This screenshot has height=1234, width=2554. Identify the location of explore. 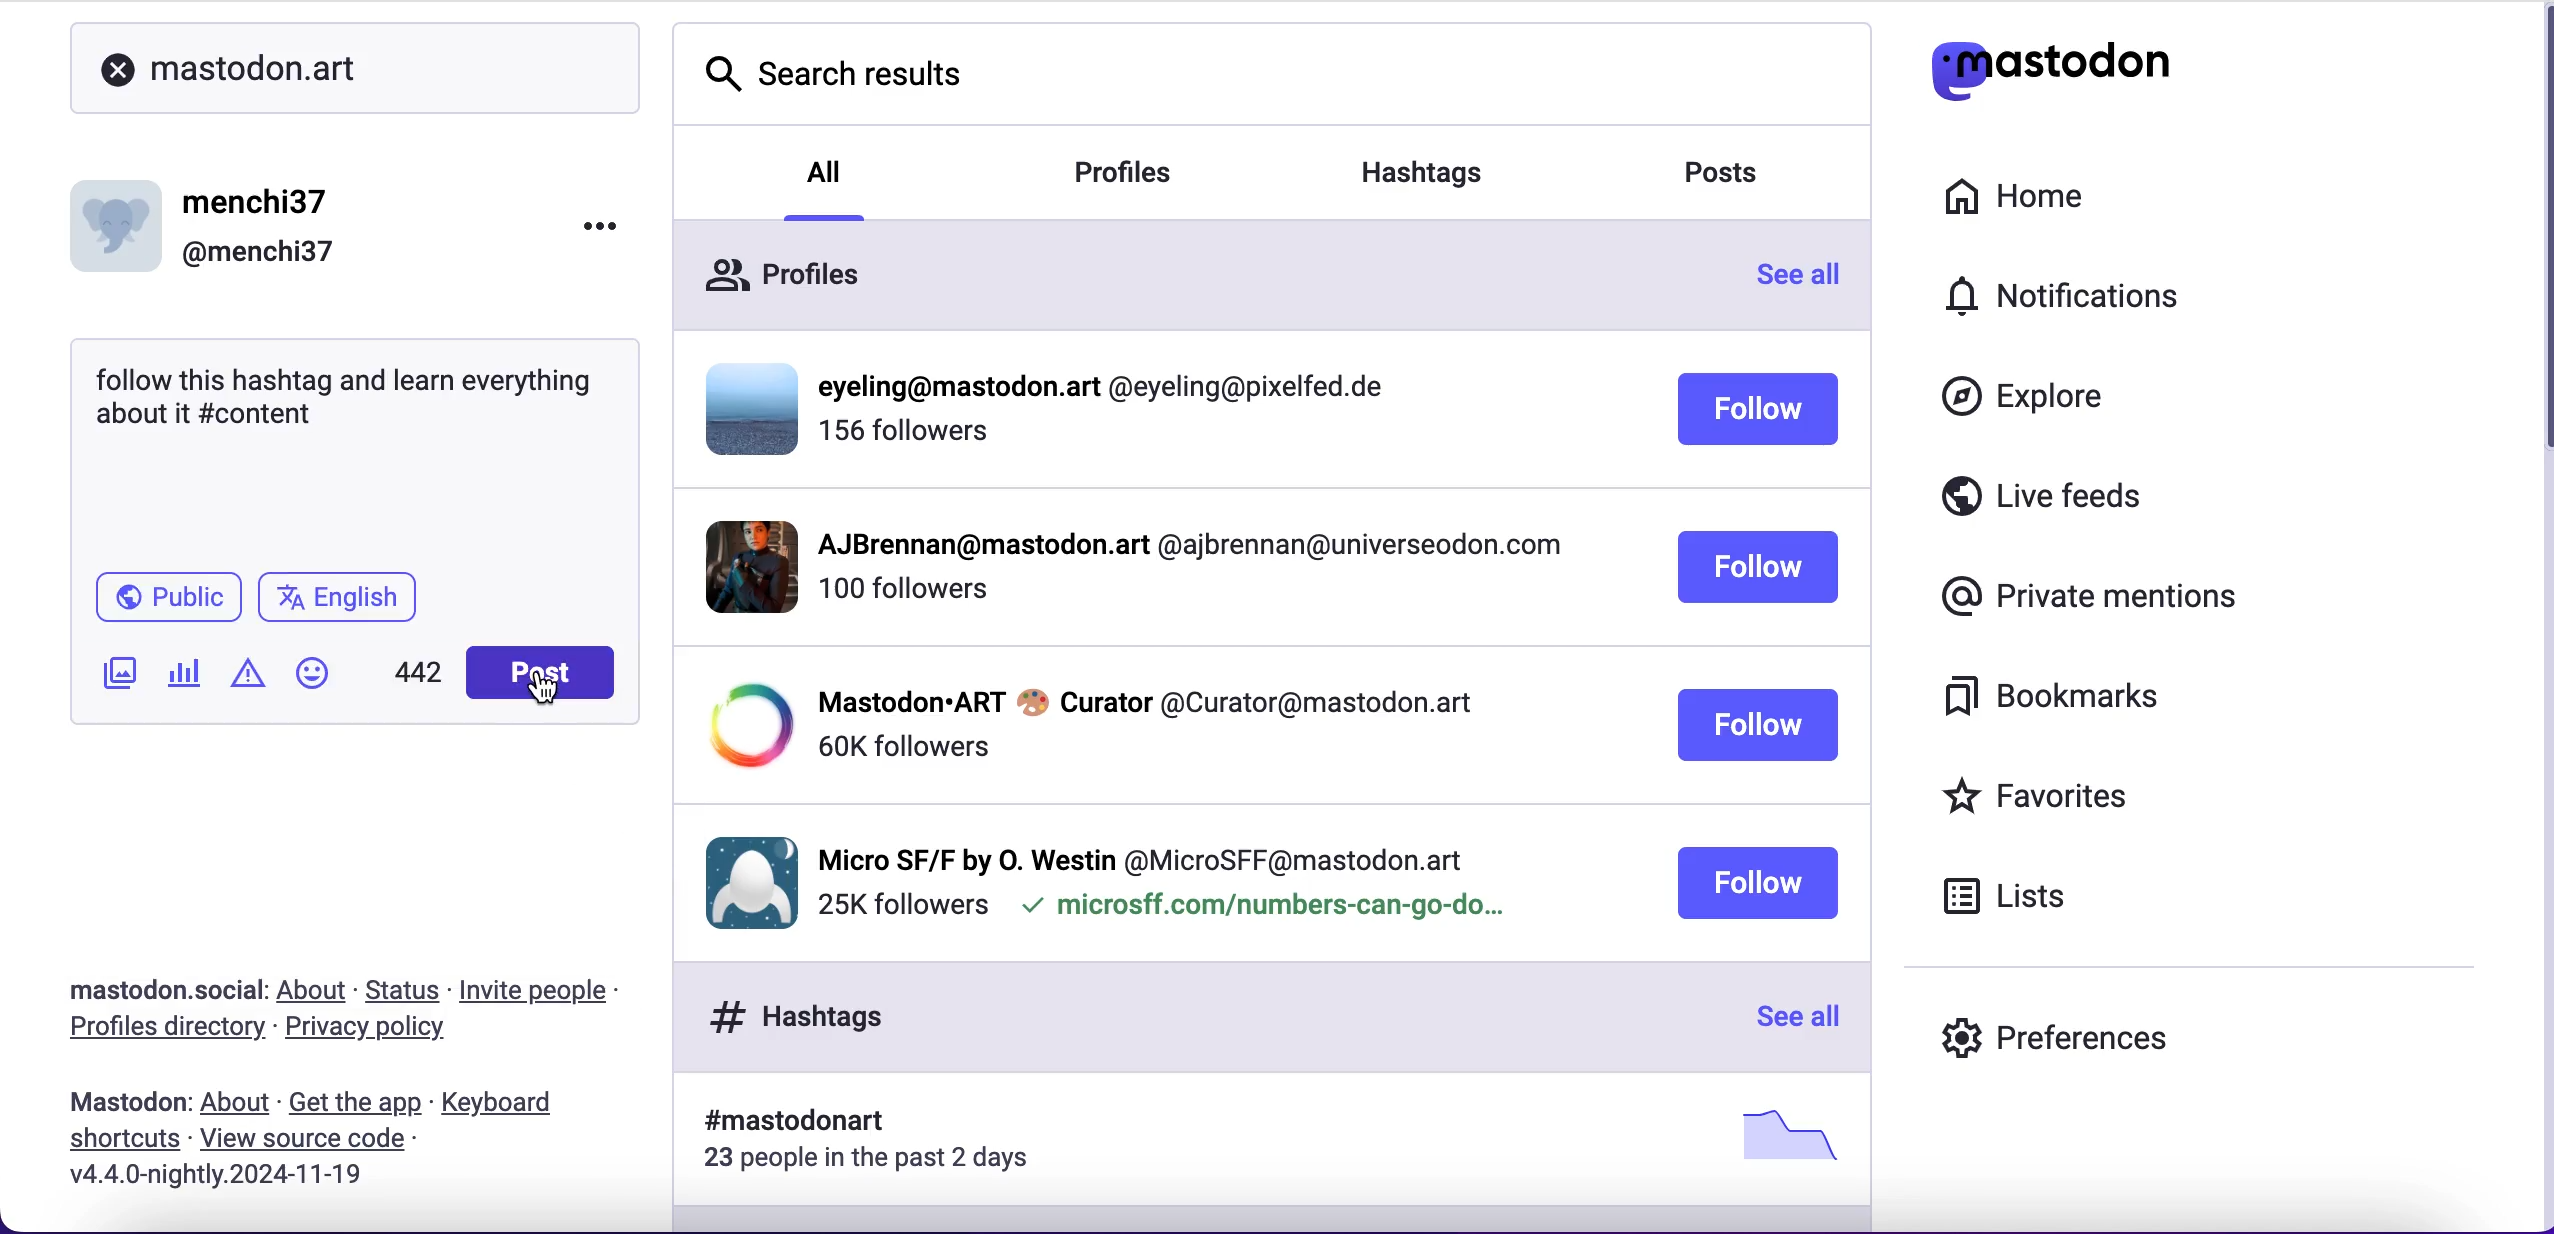
(2030, 405).